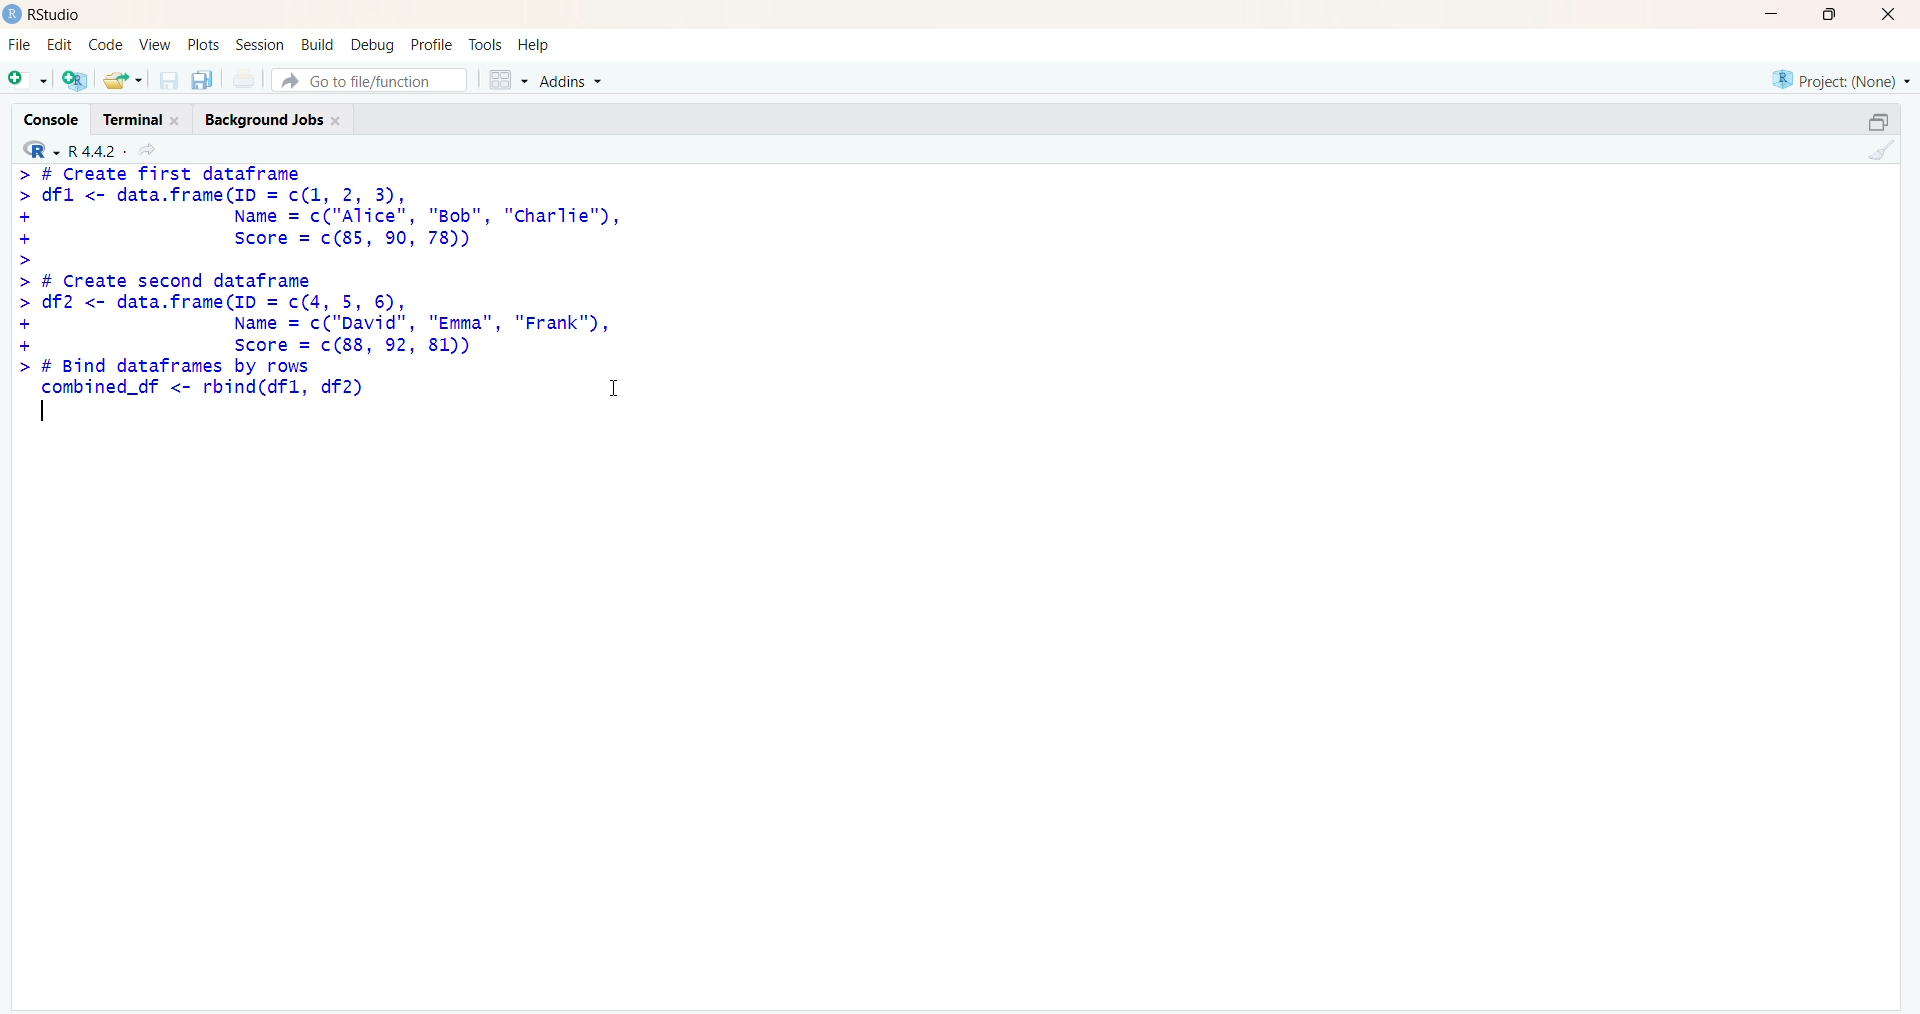 The width and height of the screenshot is (1920, 1014). What do you see at coordinates (374, 45) in the screenshot?
I see `Debug` at bounding box center [374, 45].